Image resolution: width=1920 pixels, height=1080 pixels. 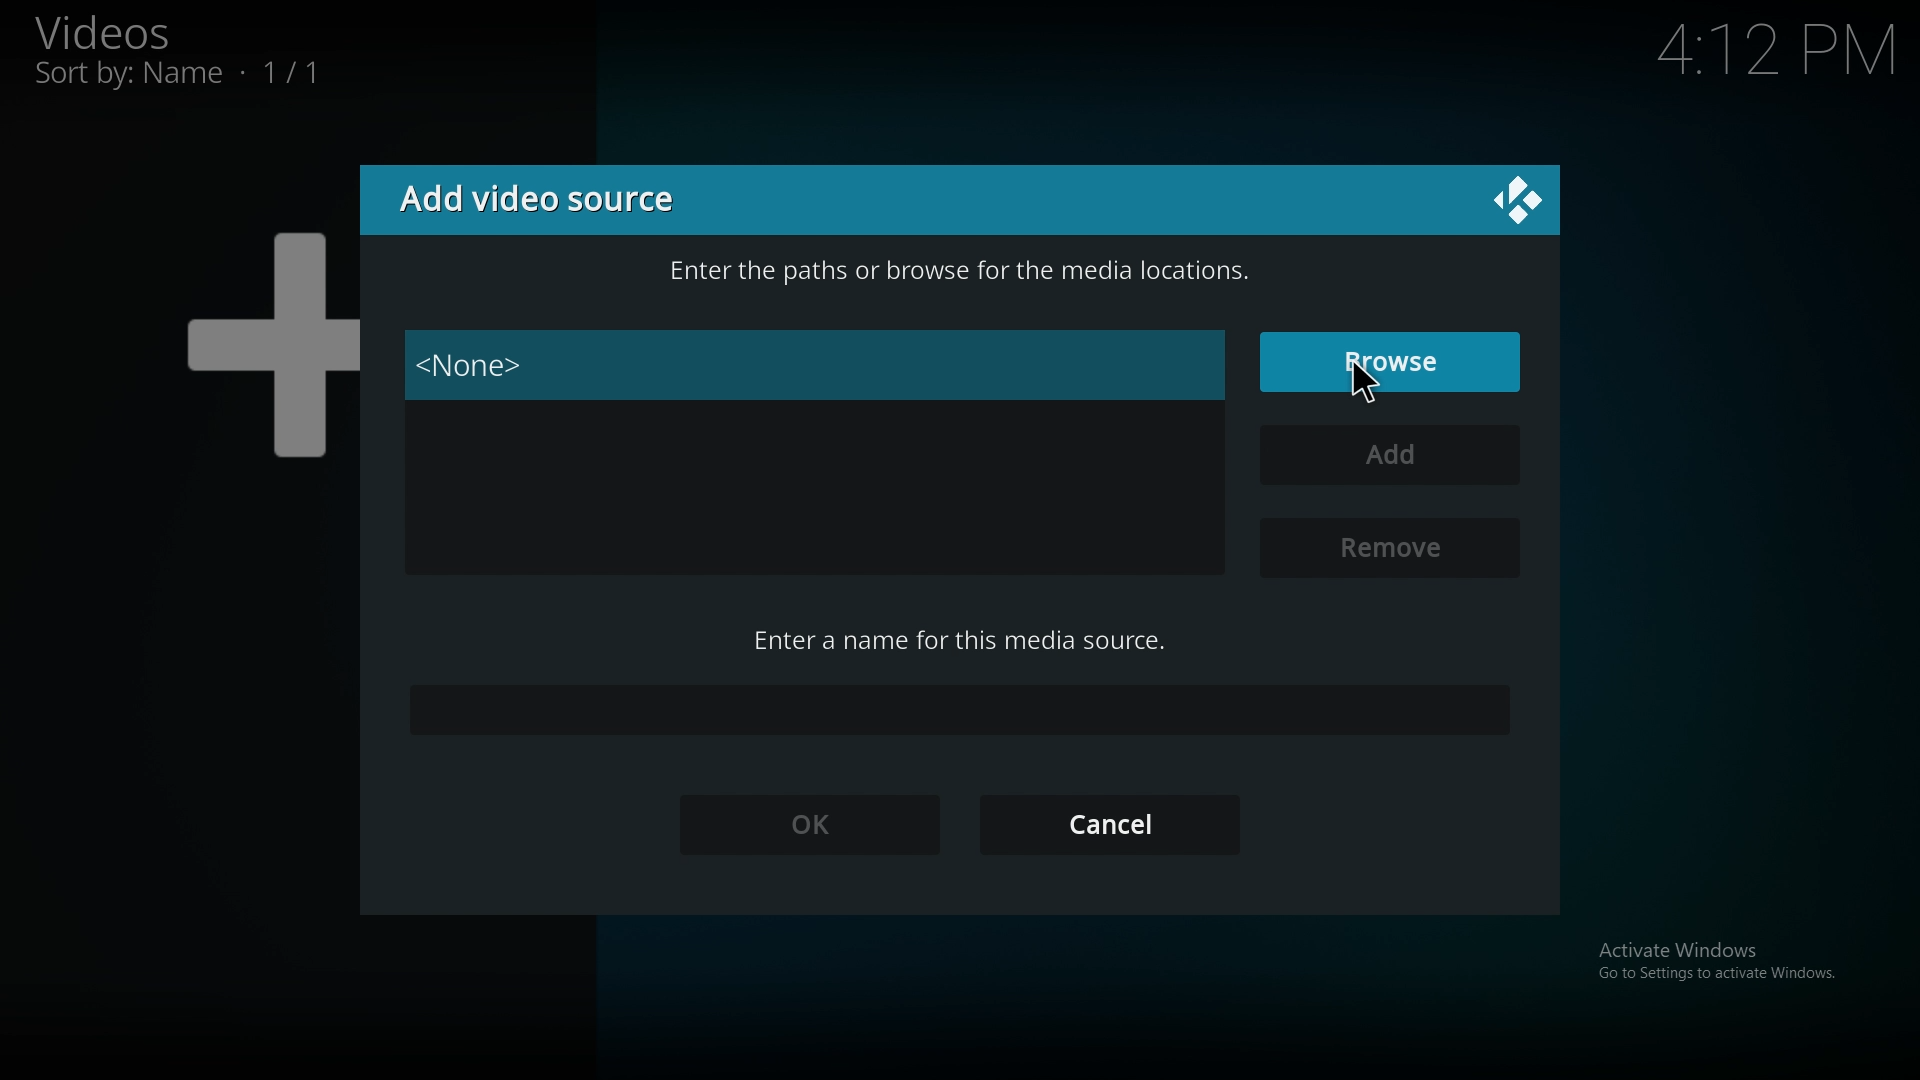 I want to click on none, so click(x=517, y=368).